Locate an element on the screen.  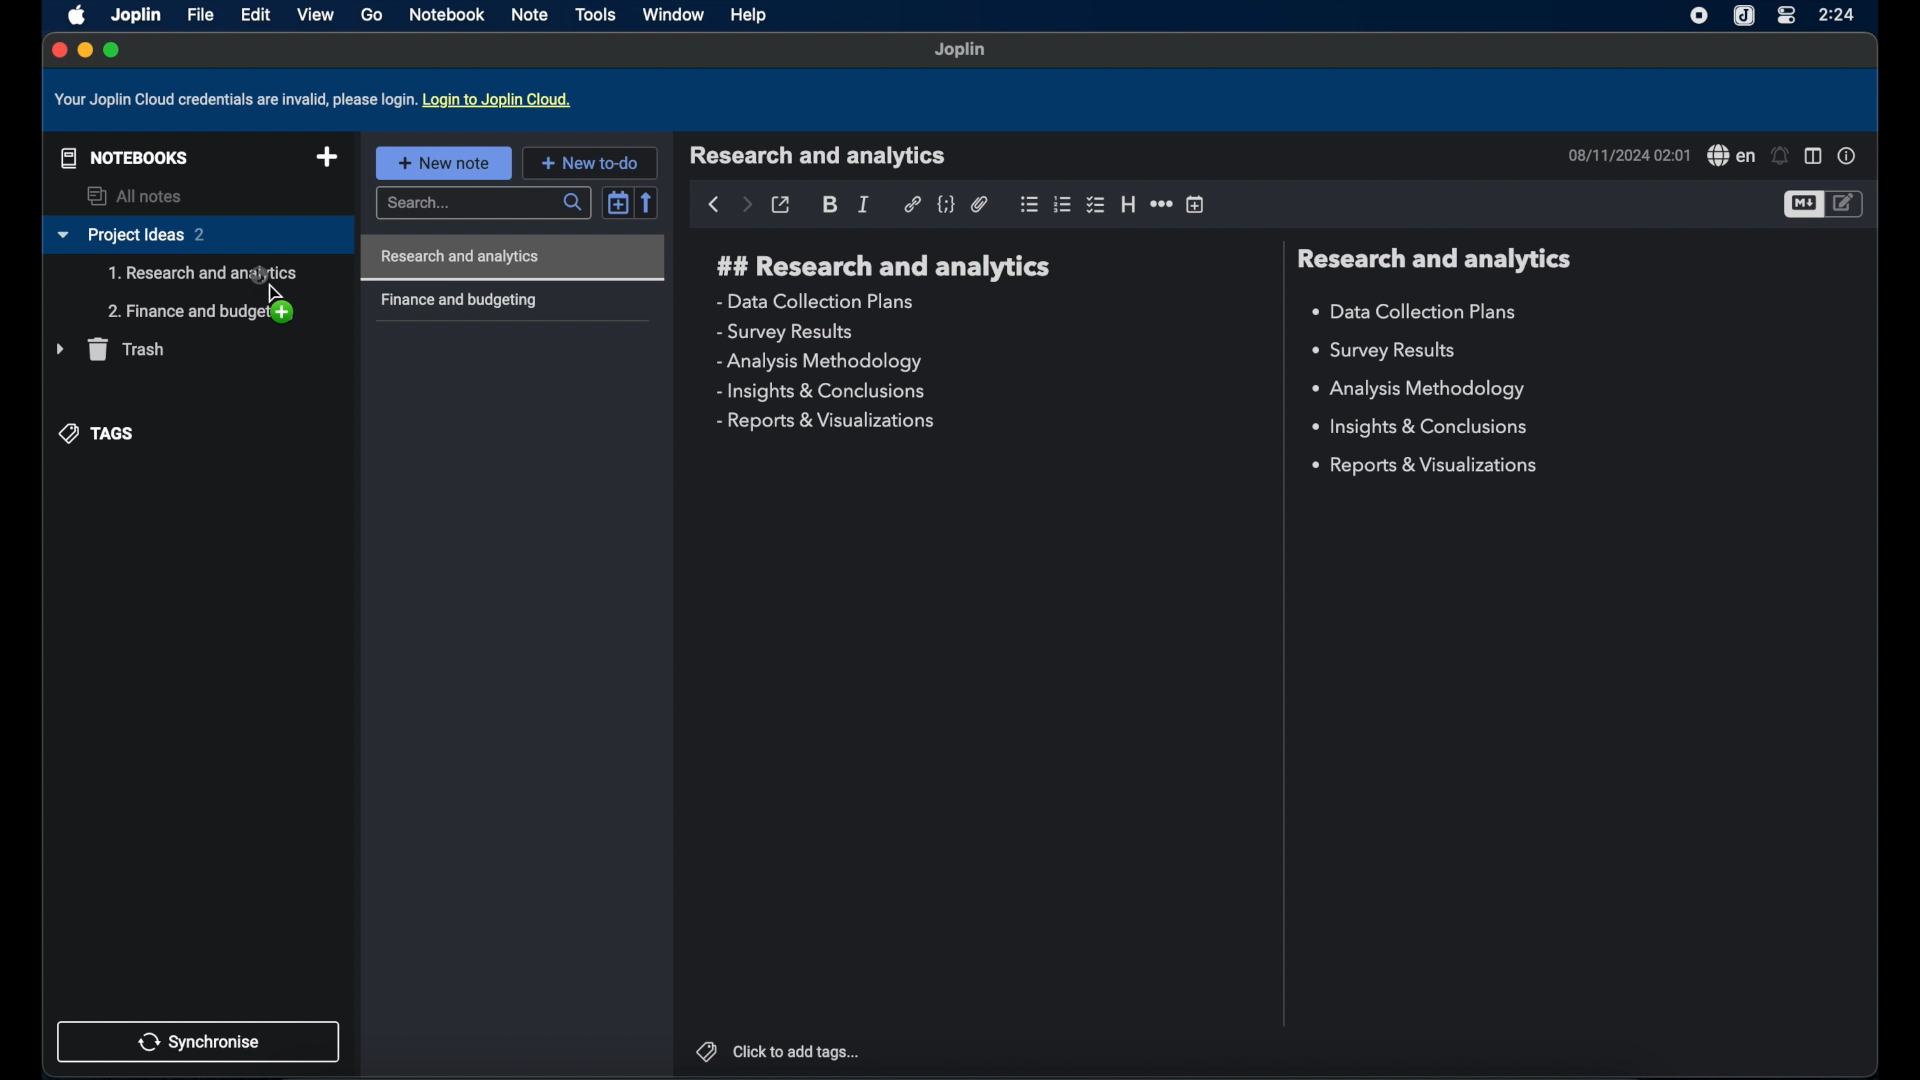
2:24 is located at coordinates (1839, 14).